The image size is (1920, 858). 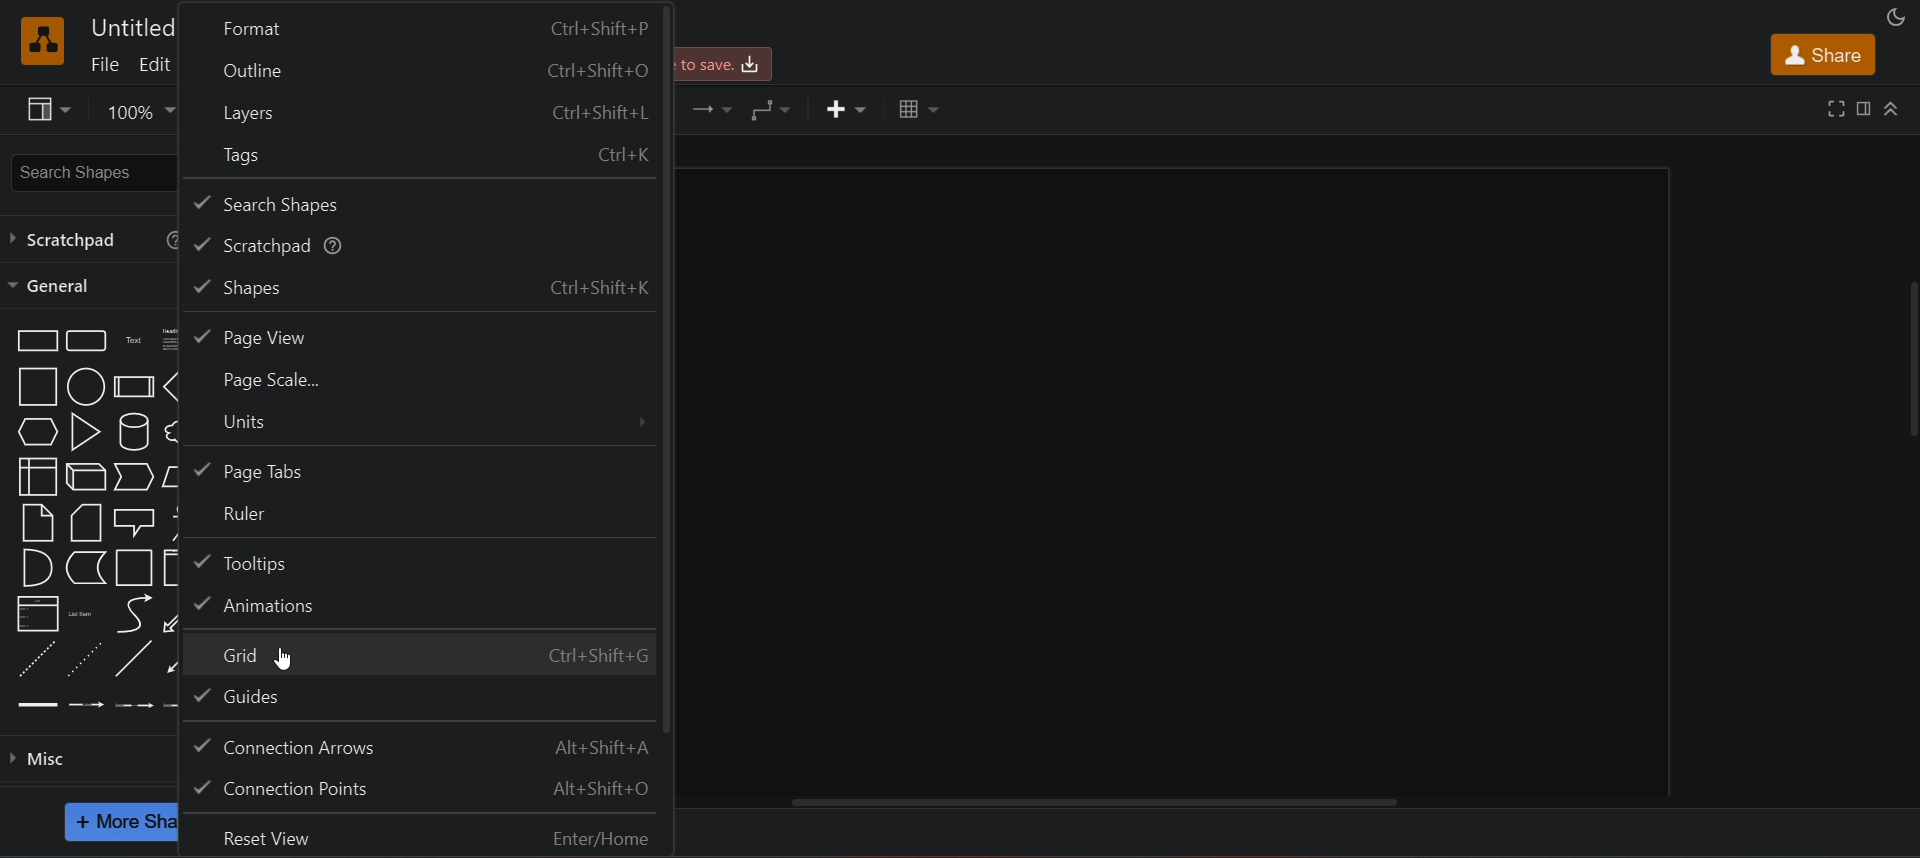 I want to click on process, so click(x=132, y=386).